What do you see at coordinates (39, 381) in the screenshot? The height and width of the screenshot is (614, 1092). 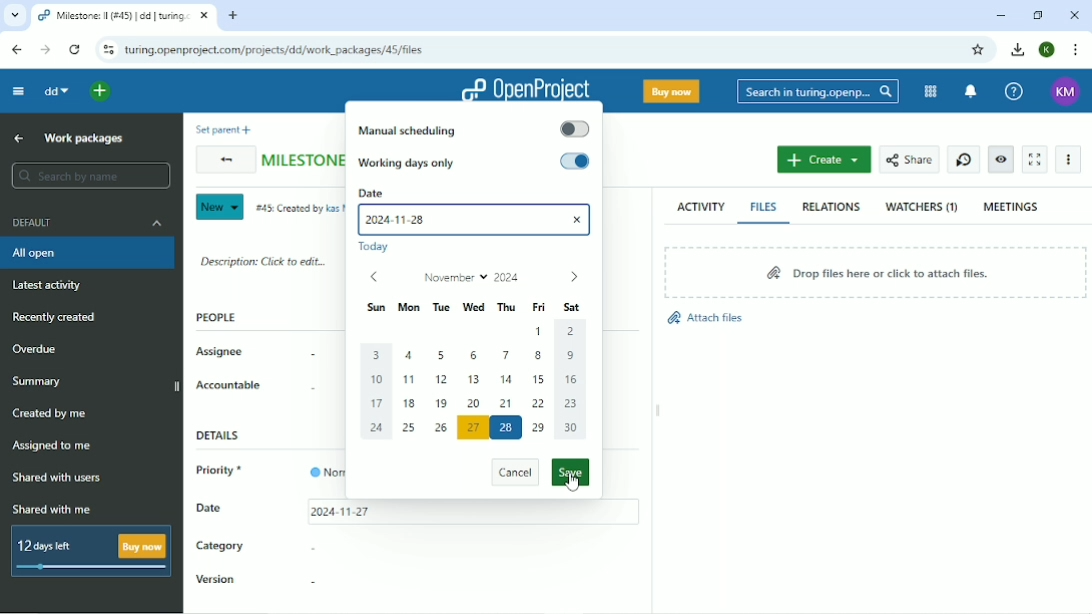 I see `Summary` at bounding box center [39, 381].